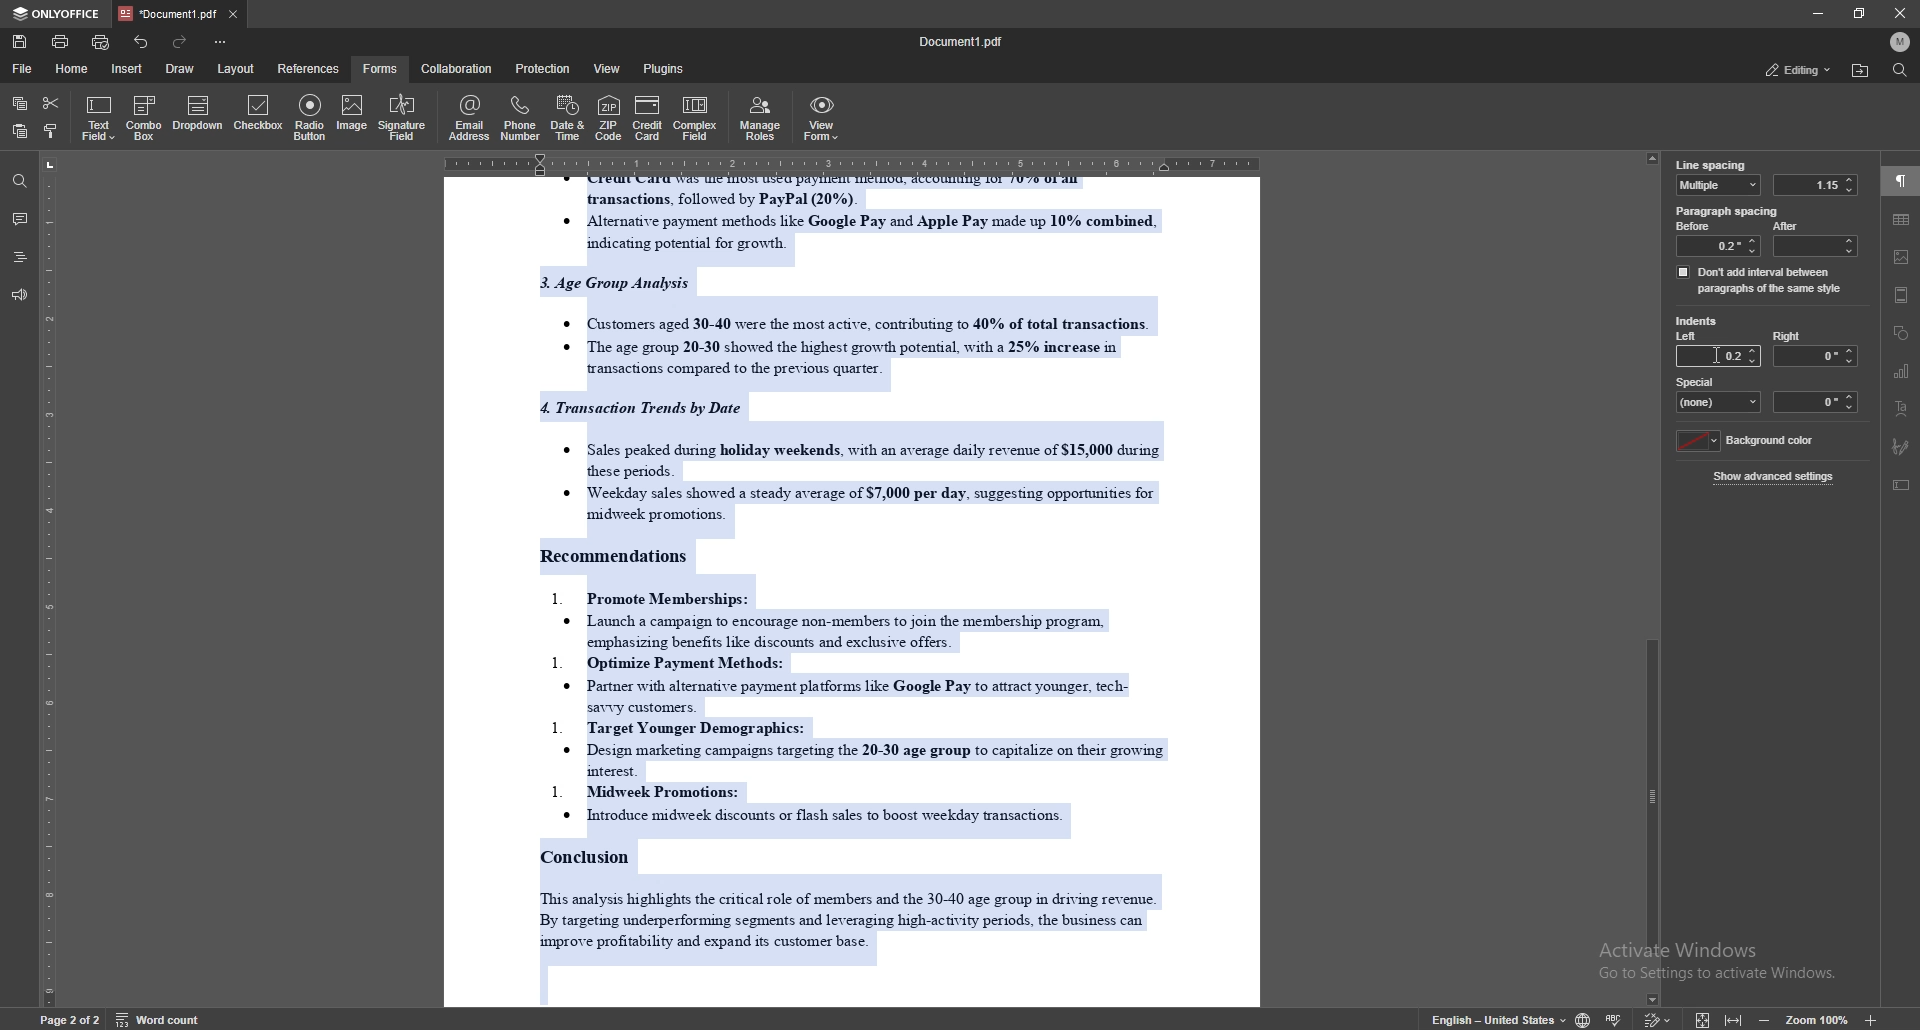 The width and height of the screenshot is (1920, 1030). What do you see at coordinates (1902, 447) in the screenshot?
I see `signature field` at bounding box center [1902, 447].